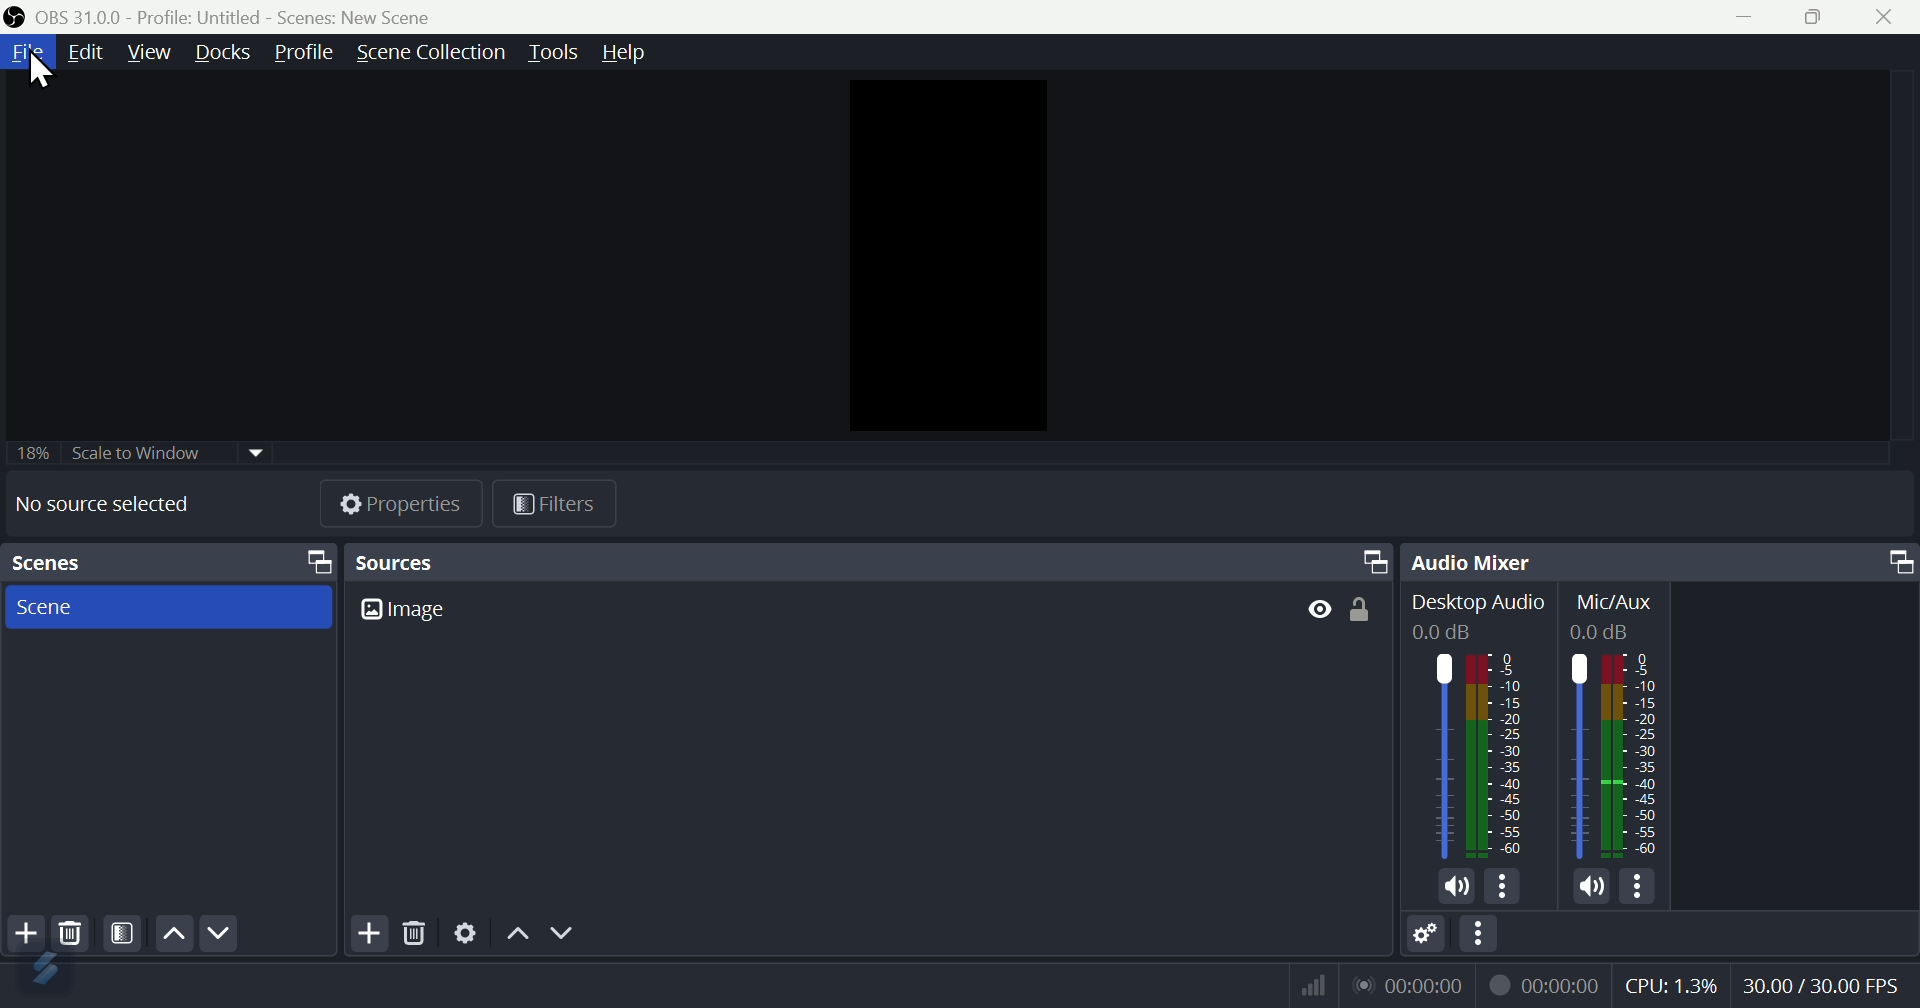  I want to click on Mic/Aux, so click(1612, 611).